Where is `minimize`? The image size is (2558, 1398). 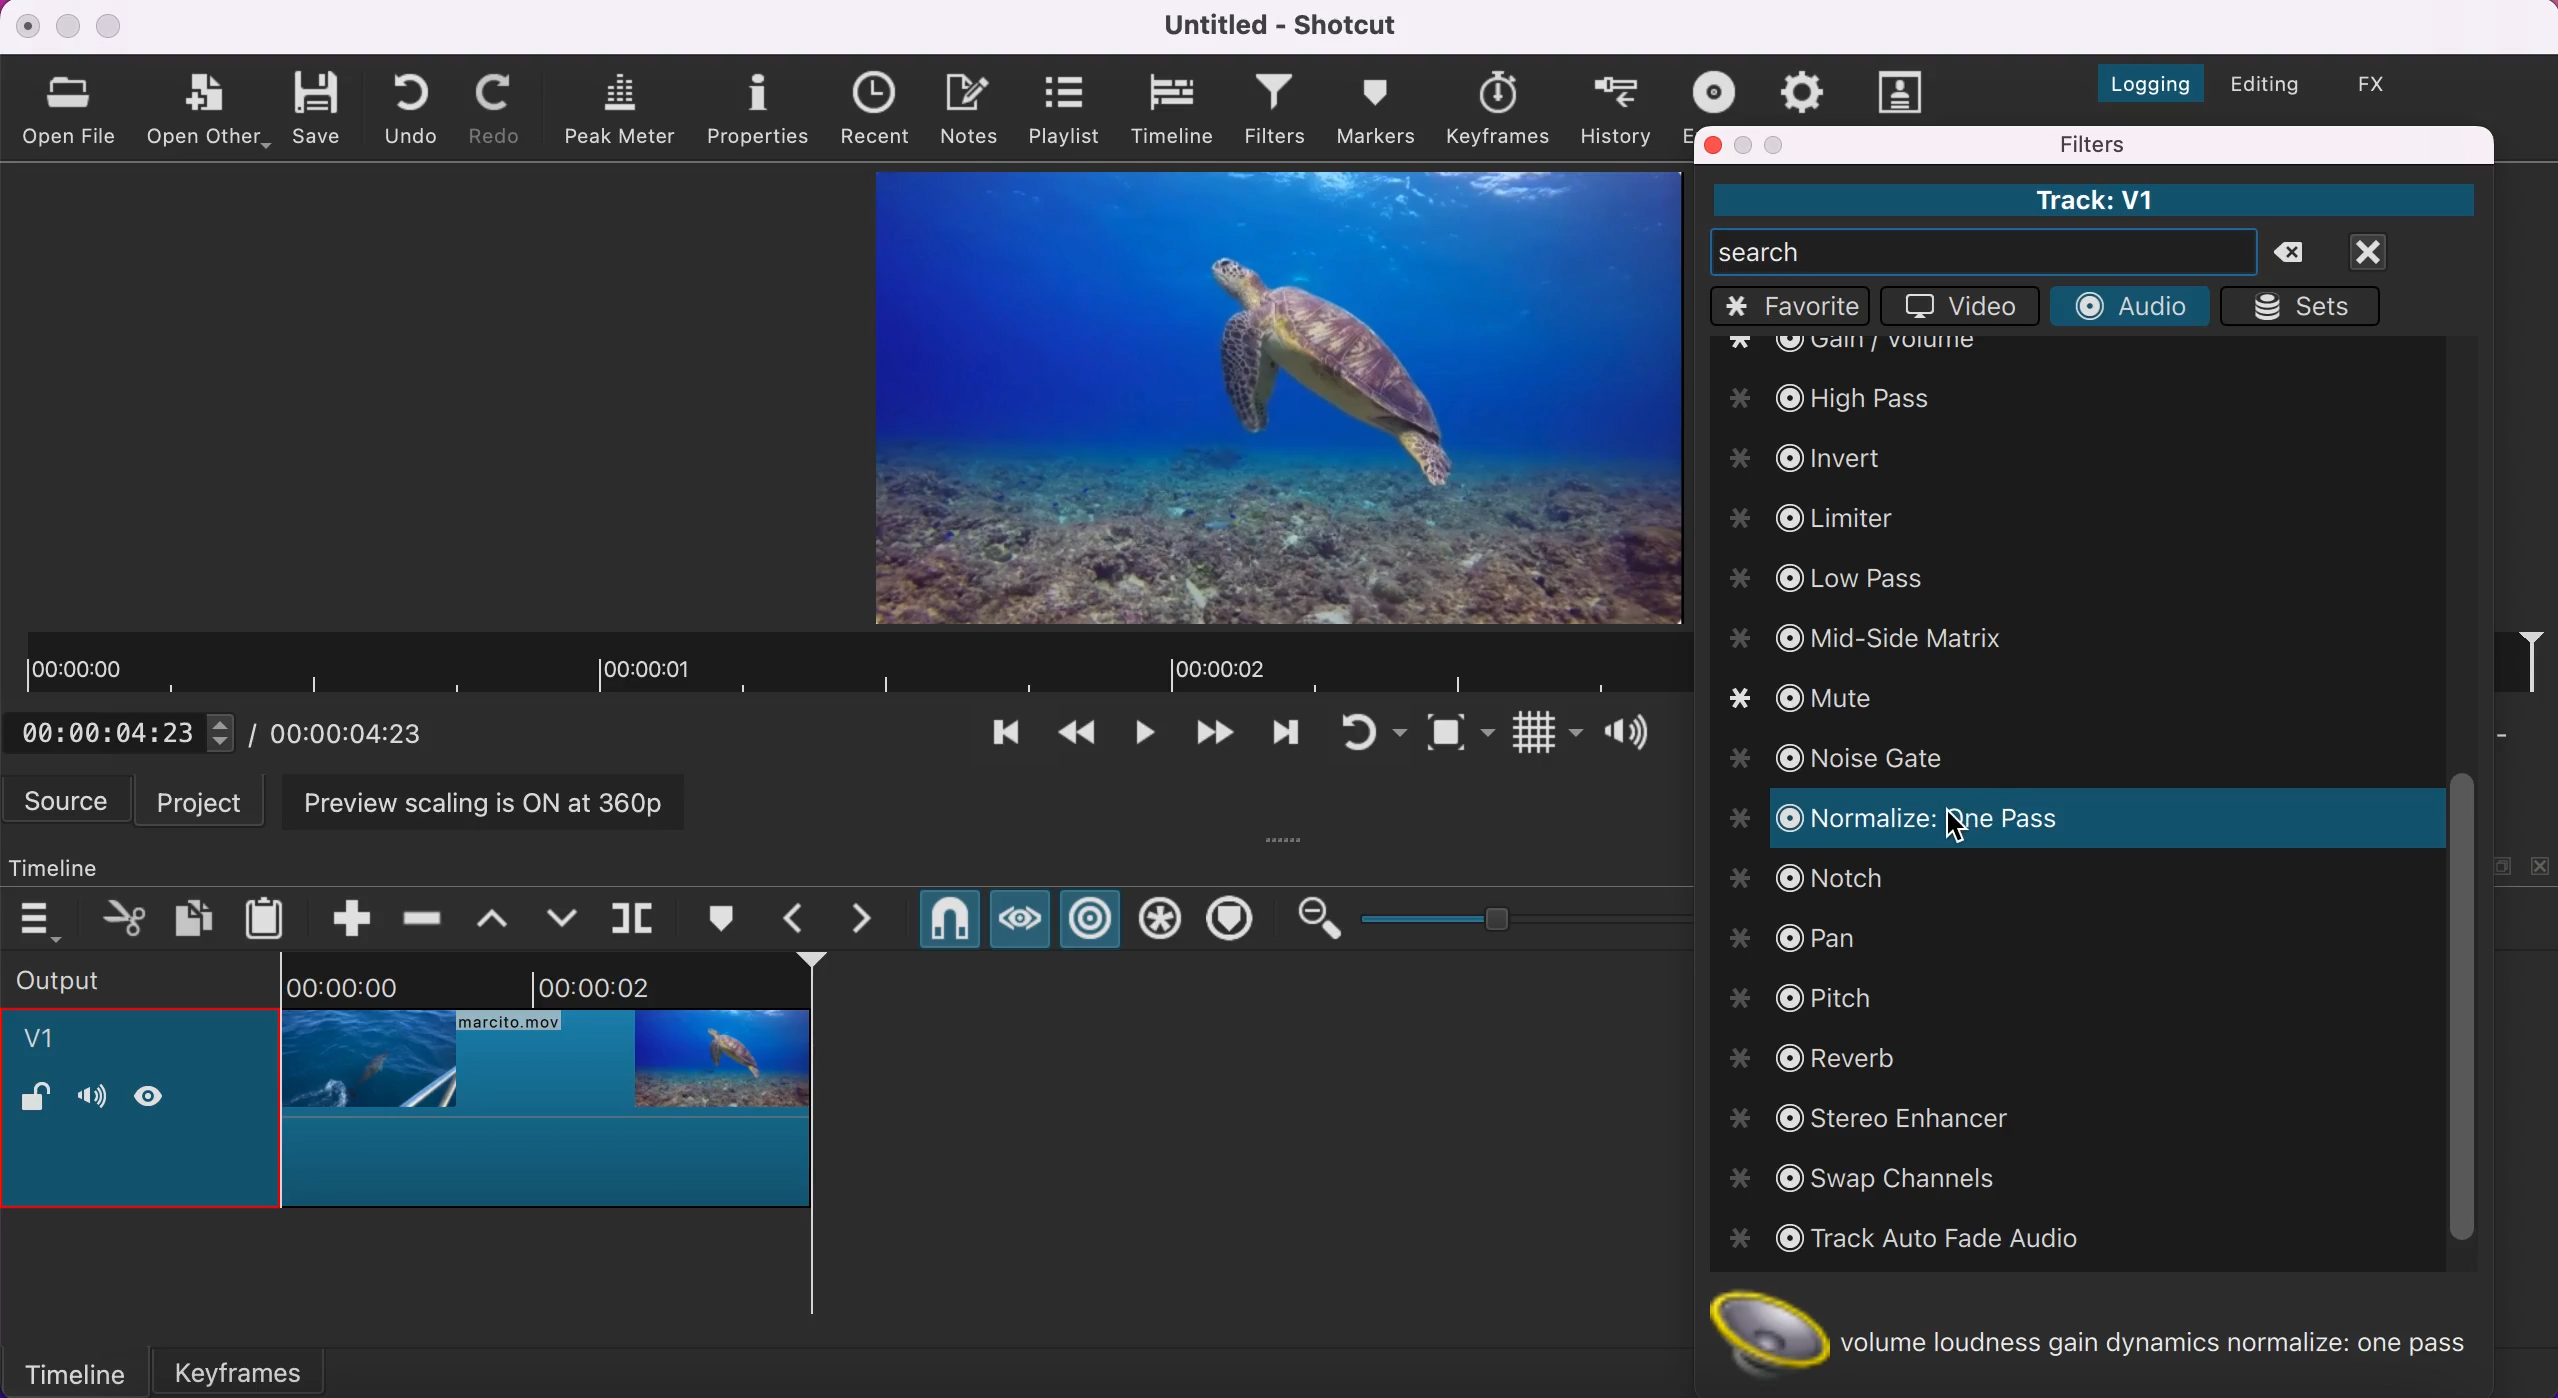
minimize is located at coordinates (67, 26).